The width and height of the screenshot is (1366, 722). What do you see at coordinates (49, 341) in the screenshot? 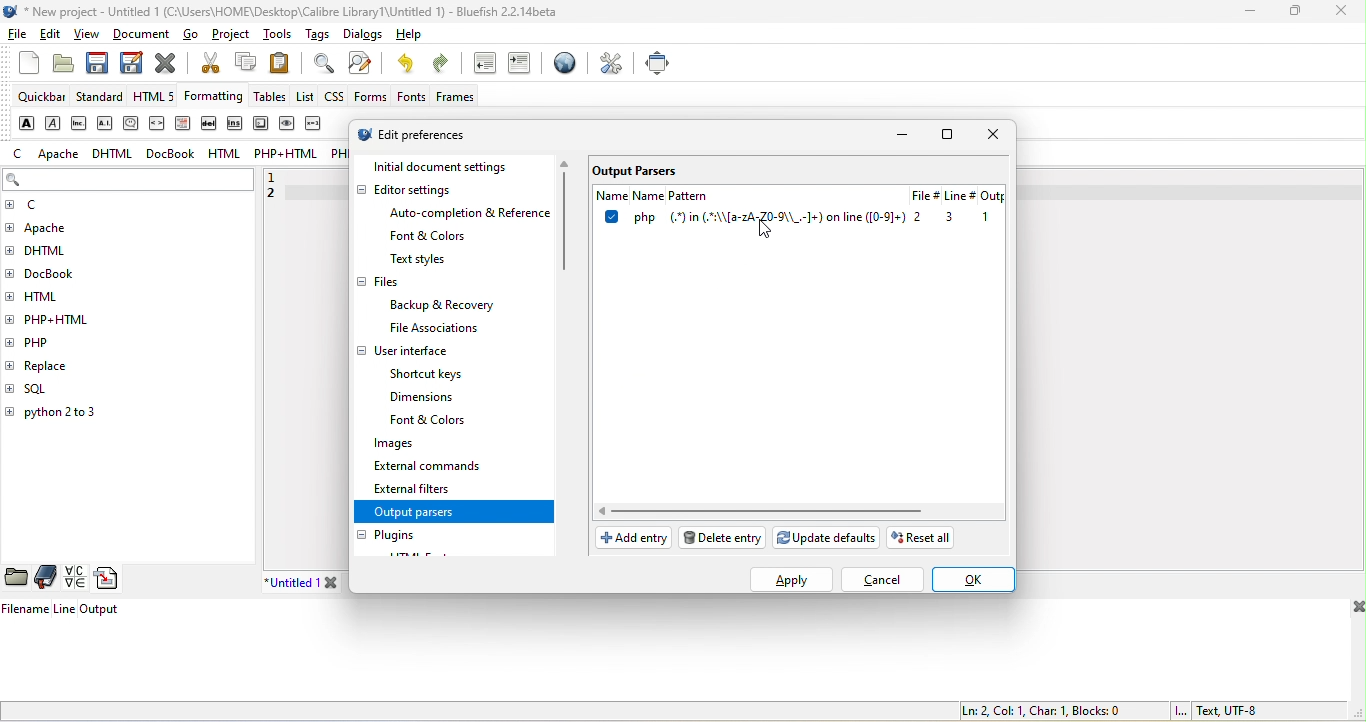
I see `php` at bounding box center [49, 341].